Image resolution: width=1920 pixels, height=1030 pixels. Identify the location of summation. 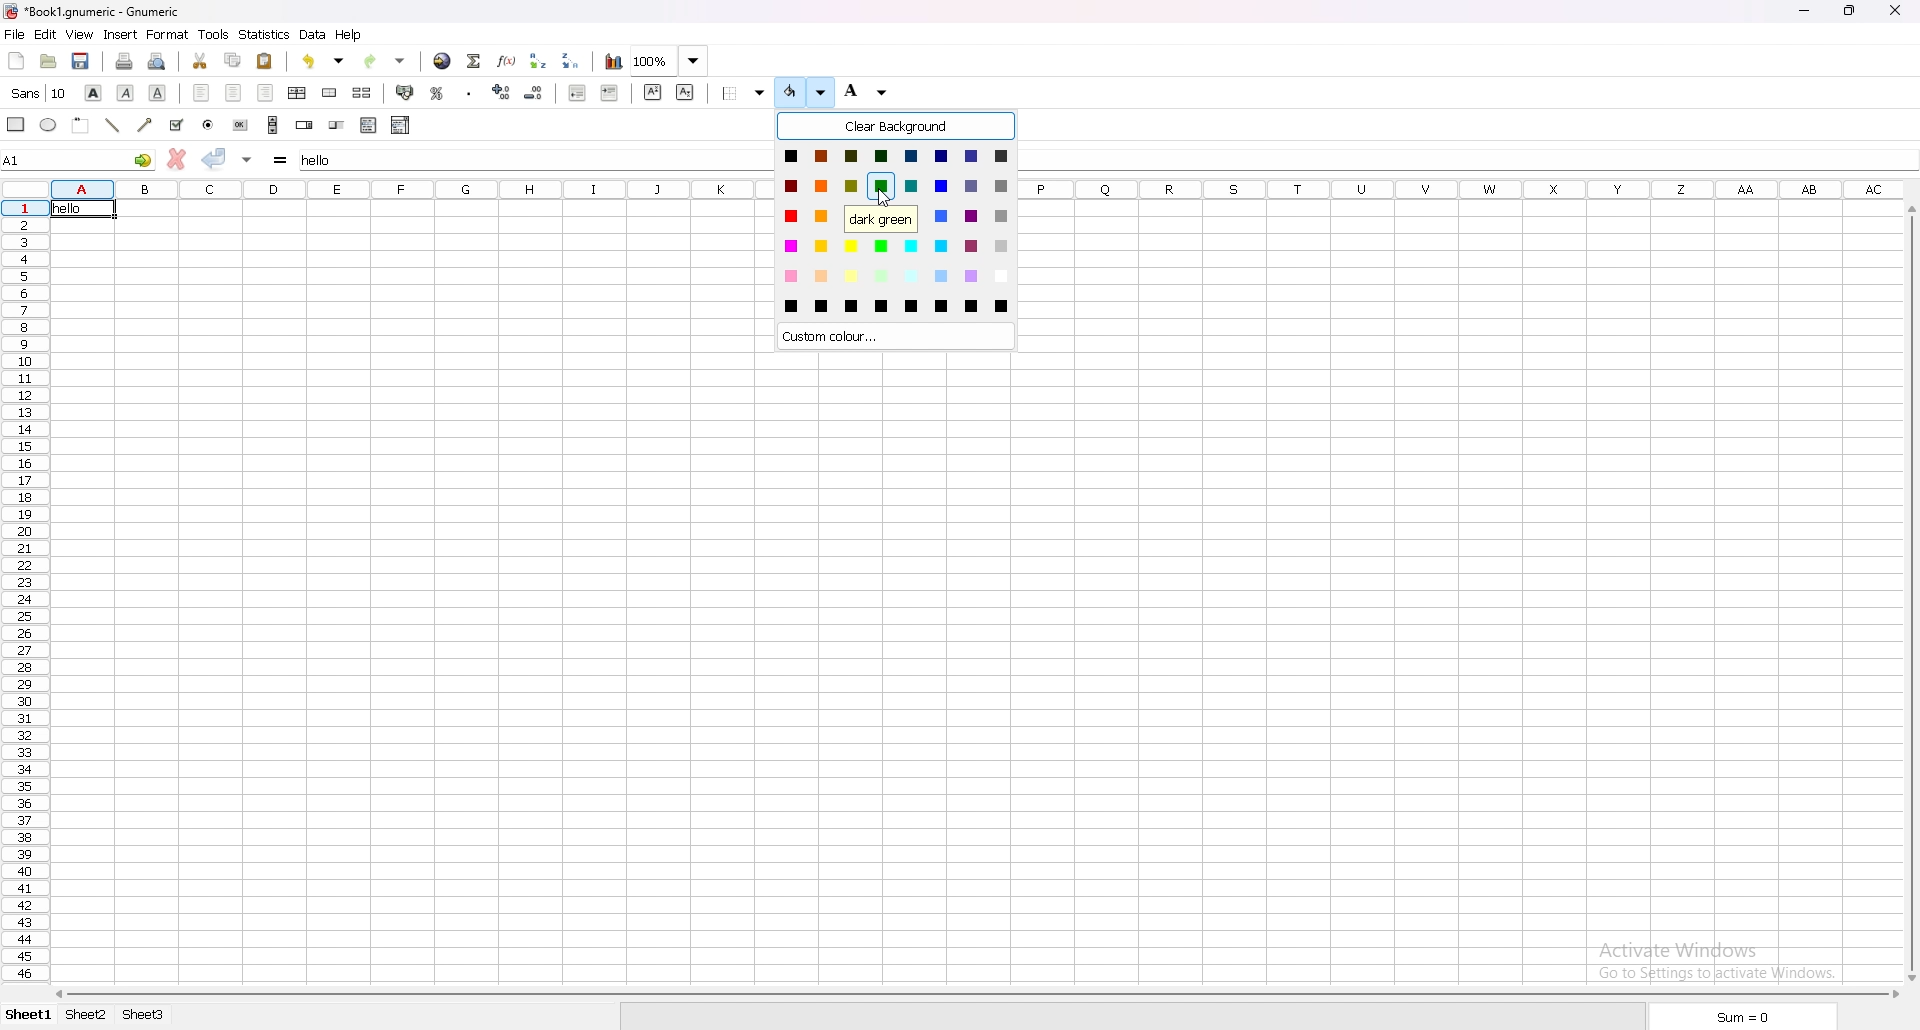
(476, 60).